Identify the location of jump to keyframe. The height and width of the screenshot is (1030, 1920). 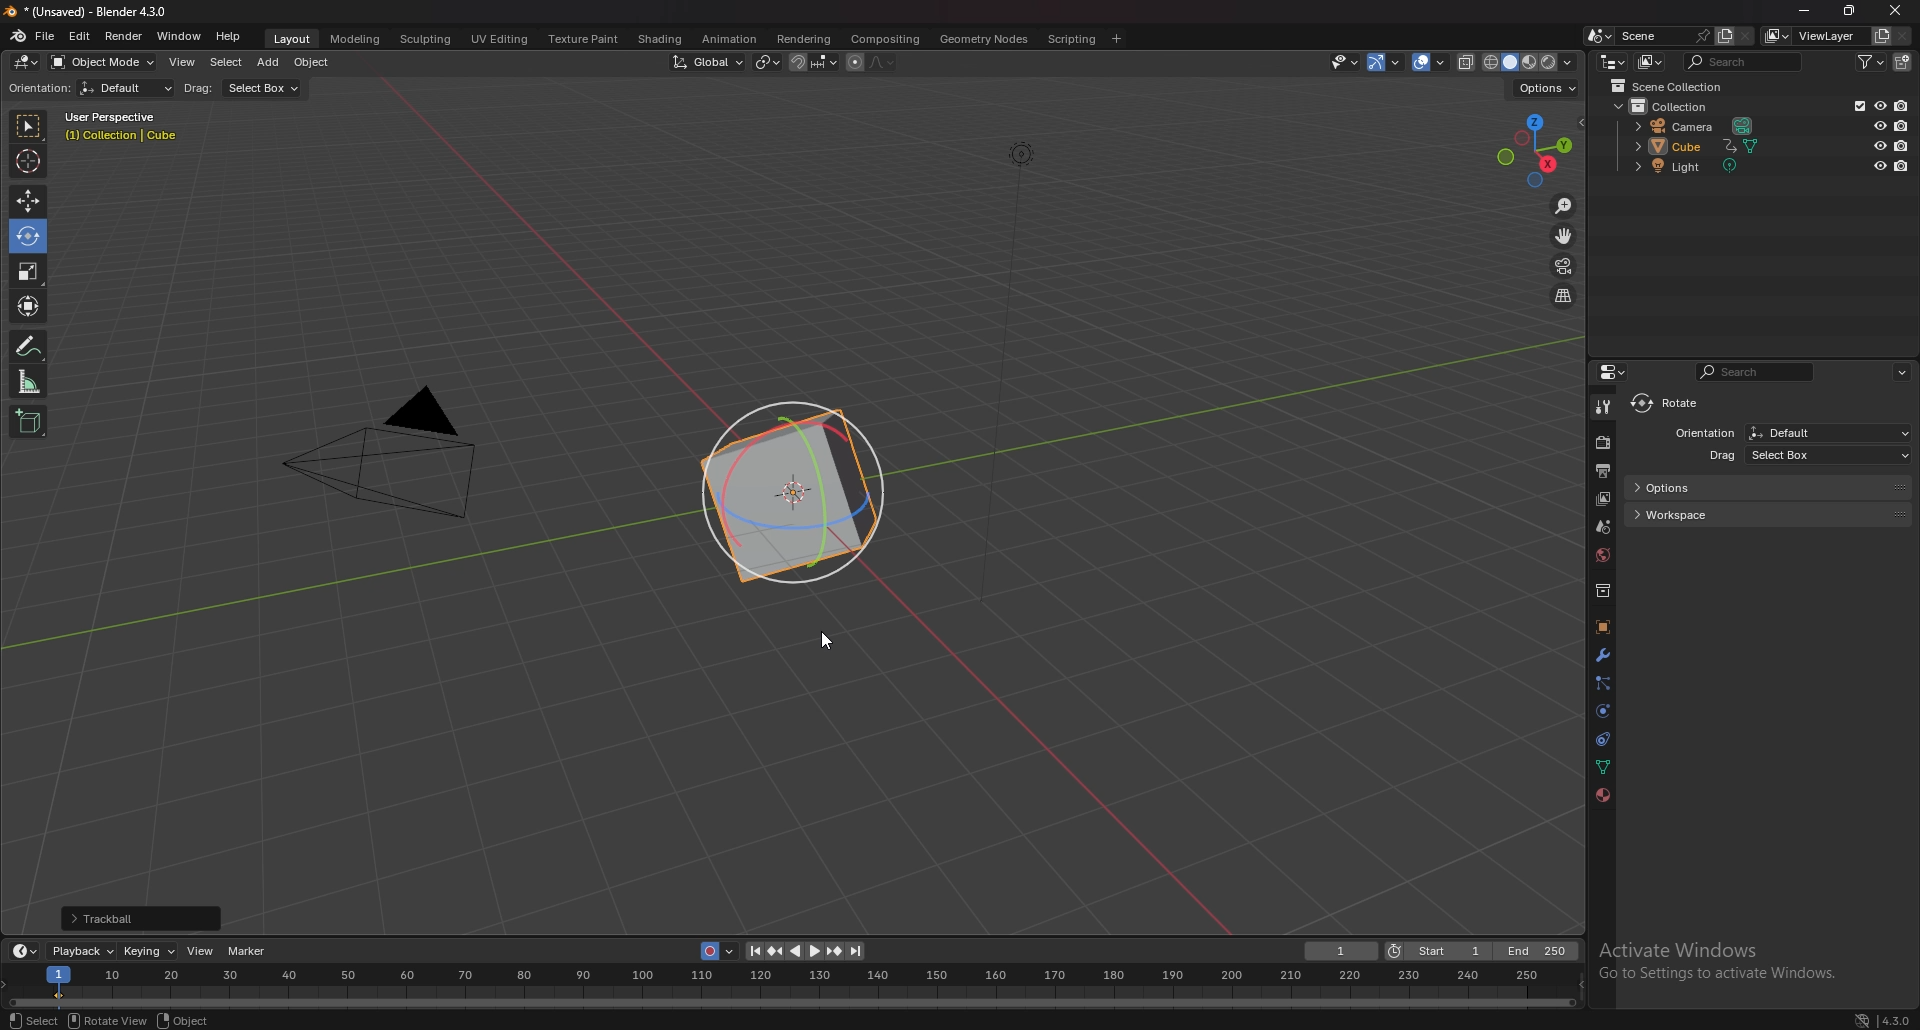
(777, 952).